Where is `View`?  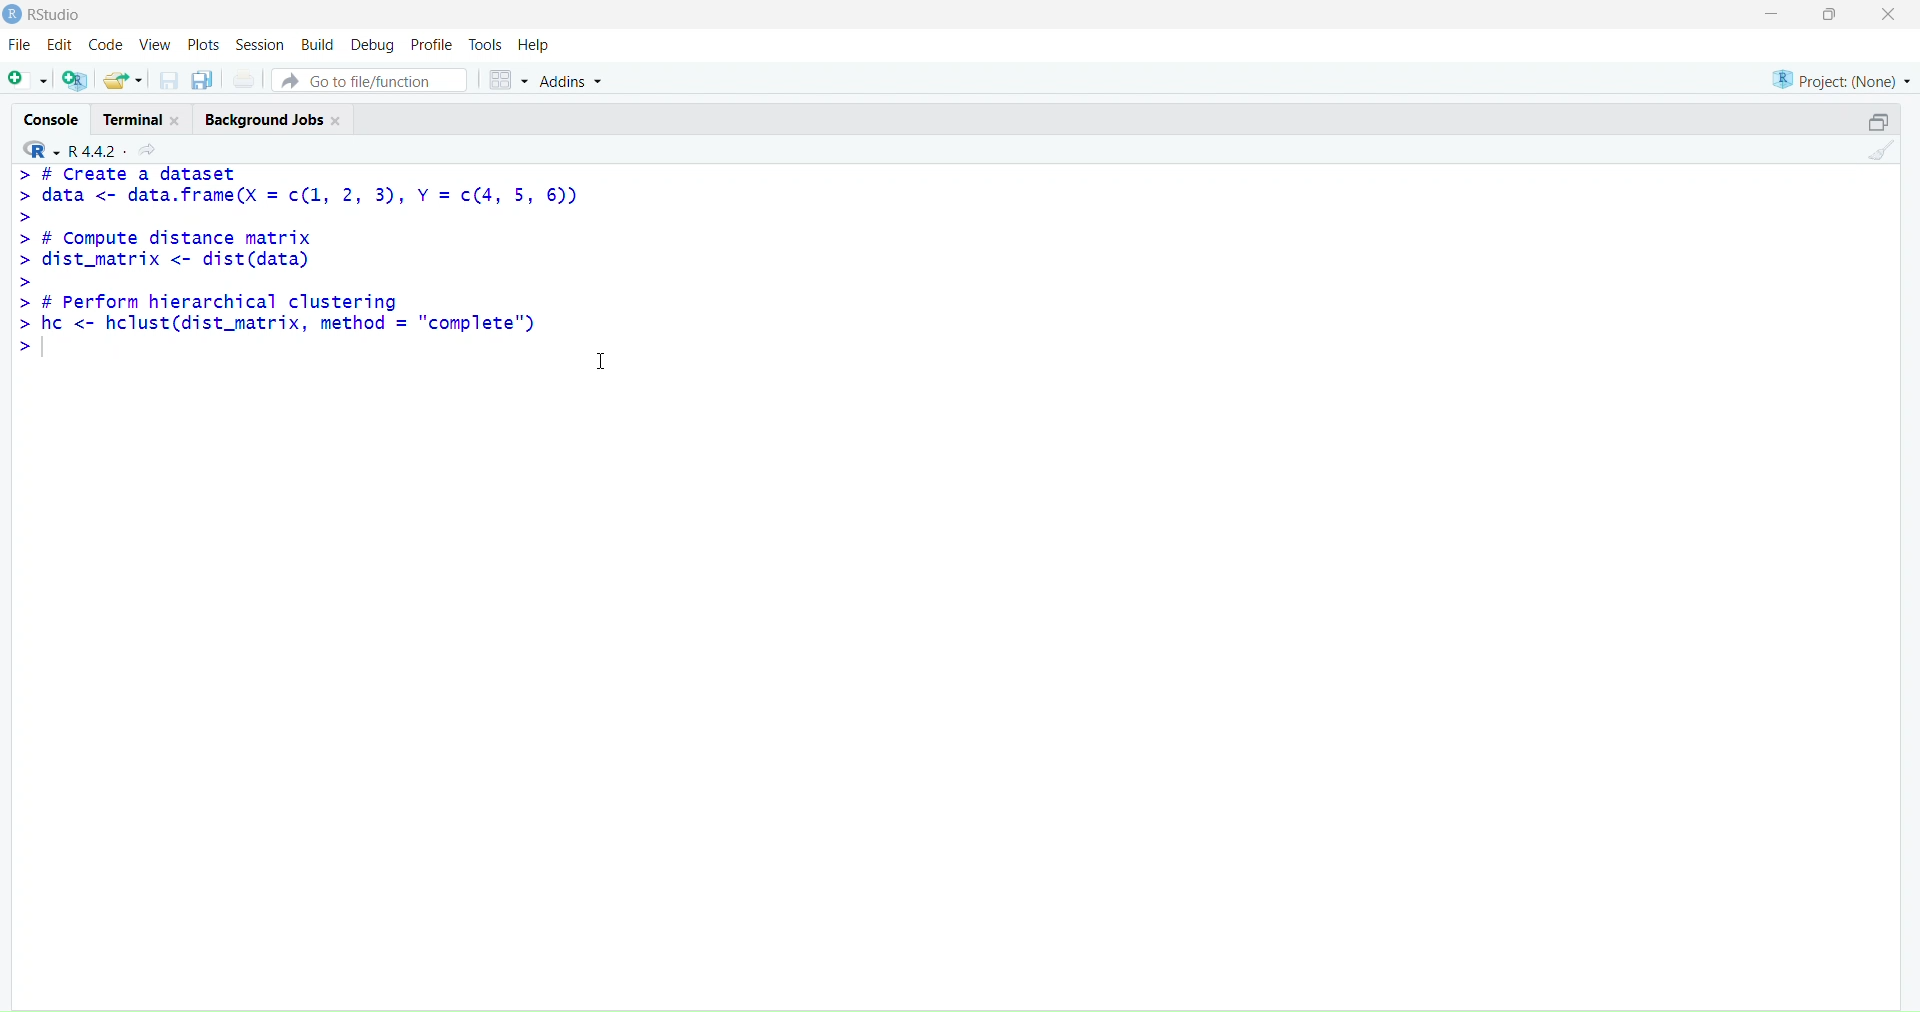
View is located at coordinates (155, 44).